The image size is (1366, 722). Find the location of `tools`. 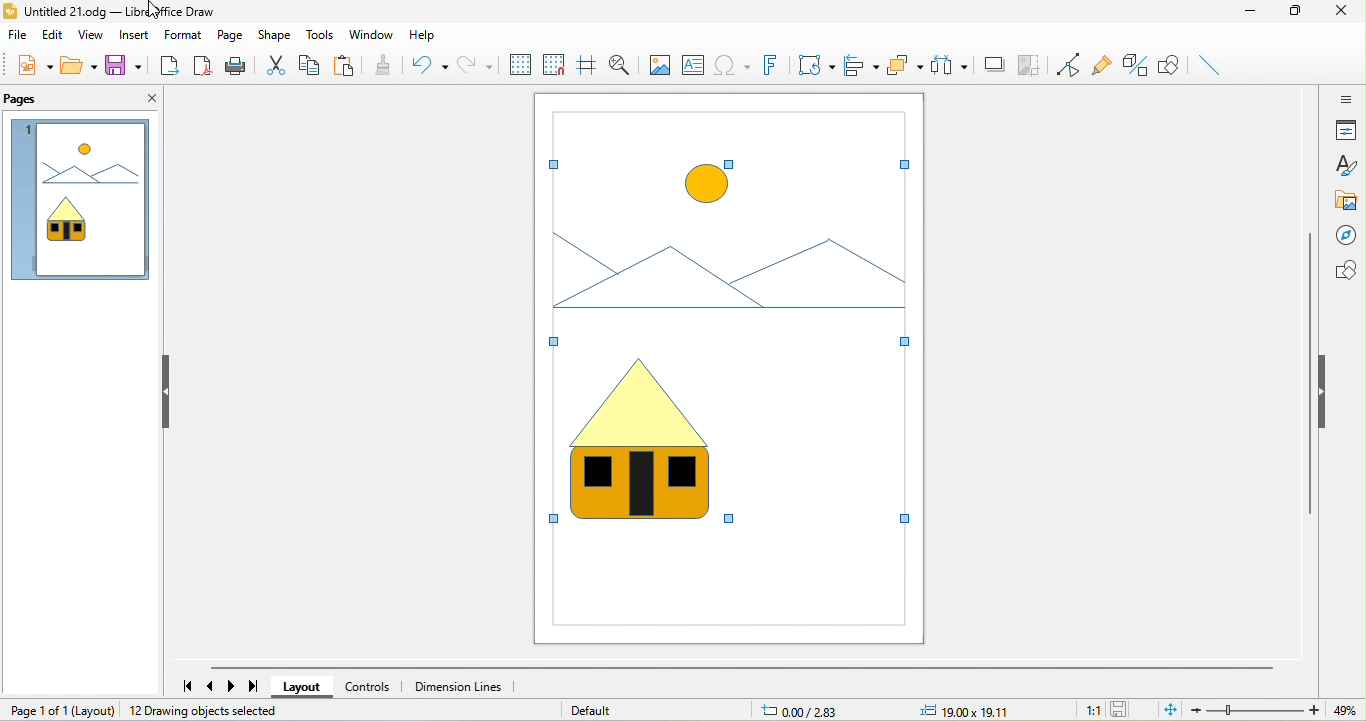

tools is located at coordinates (319, 33).